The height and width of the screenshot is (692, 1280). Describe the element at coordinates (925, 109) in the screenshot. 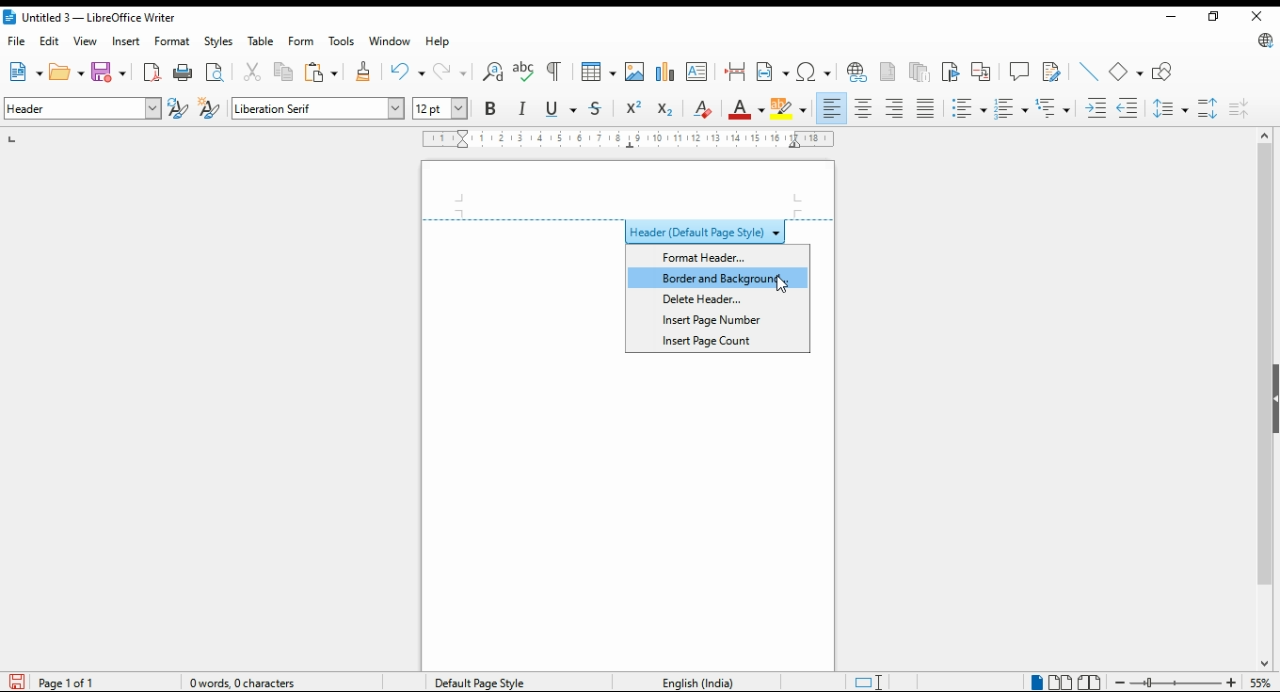

I see `justified` at that location.